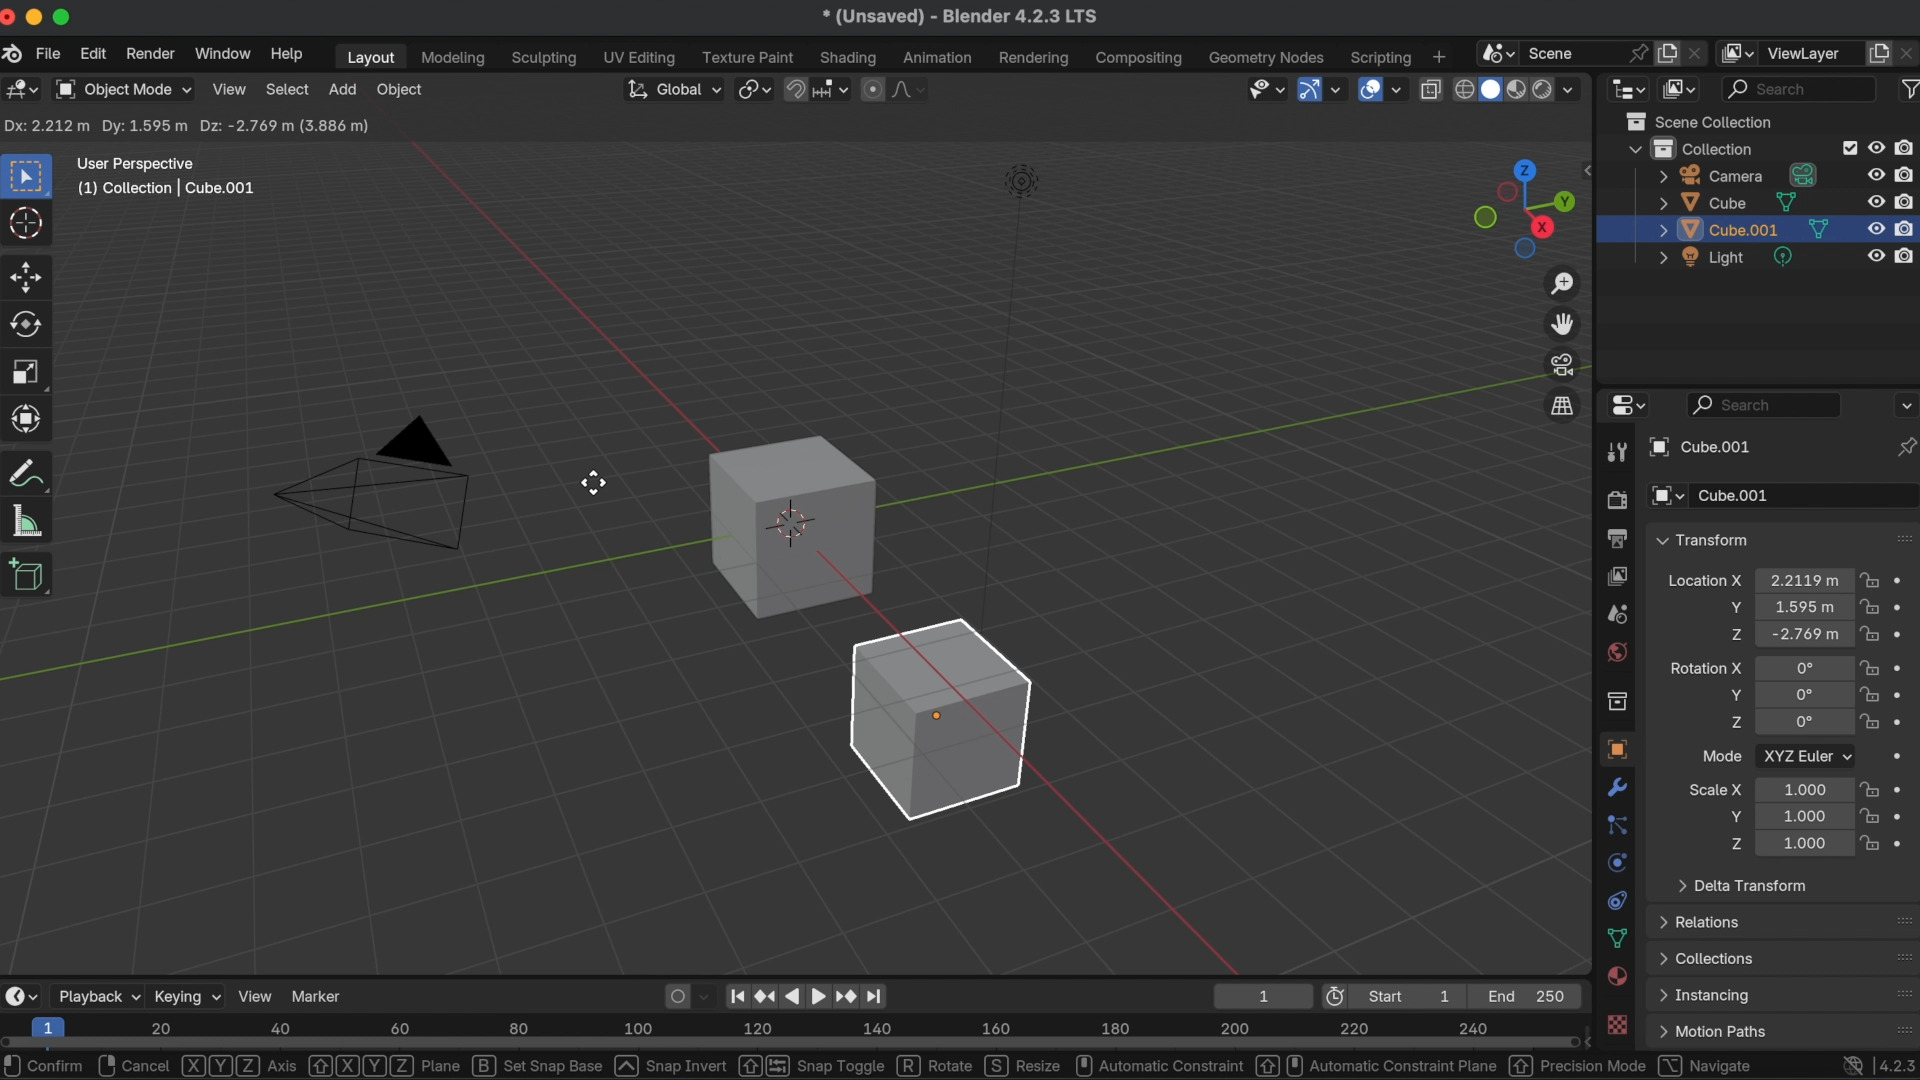 The height and width of the screenshot is (1080, 1920). I want to click on relations, so click(1704, 921).